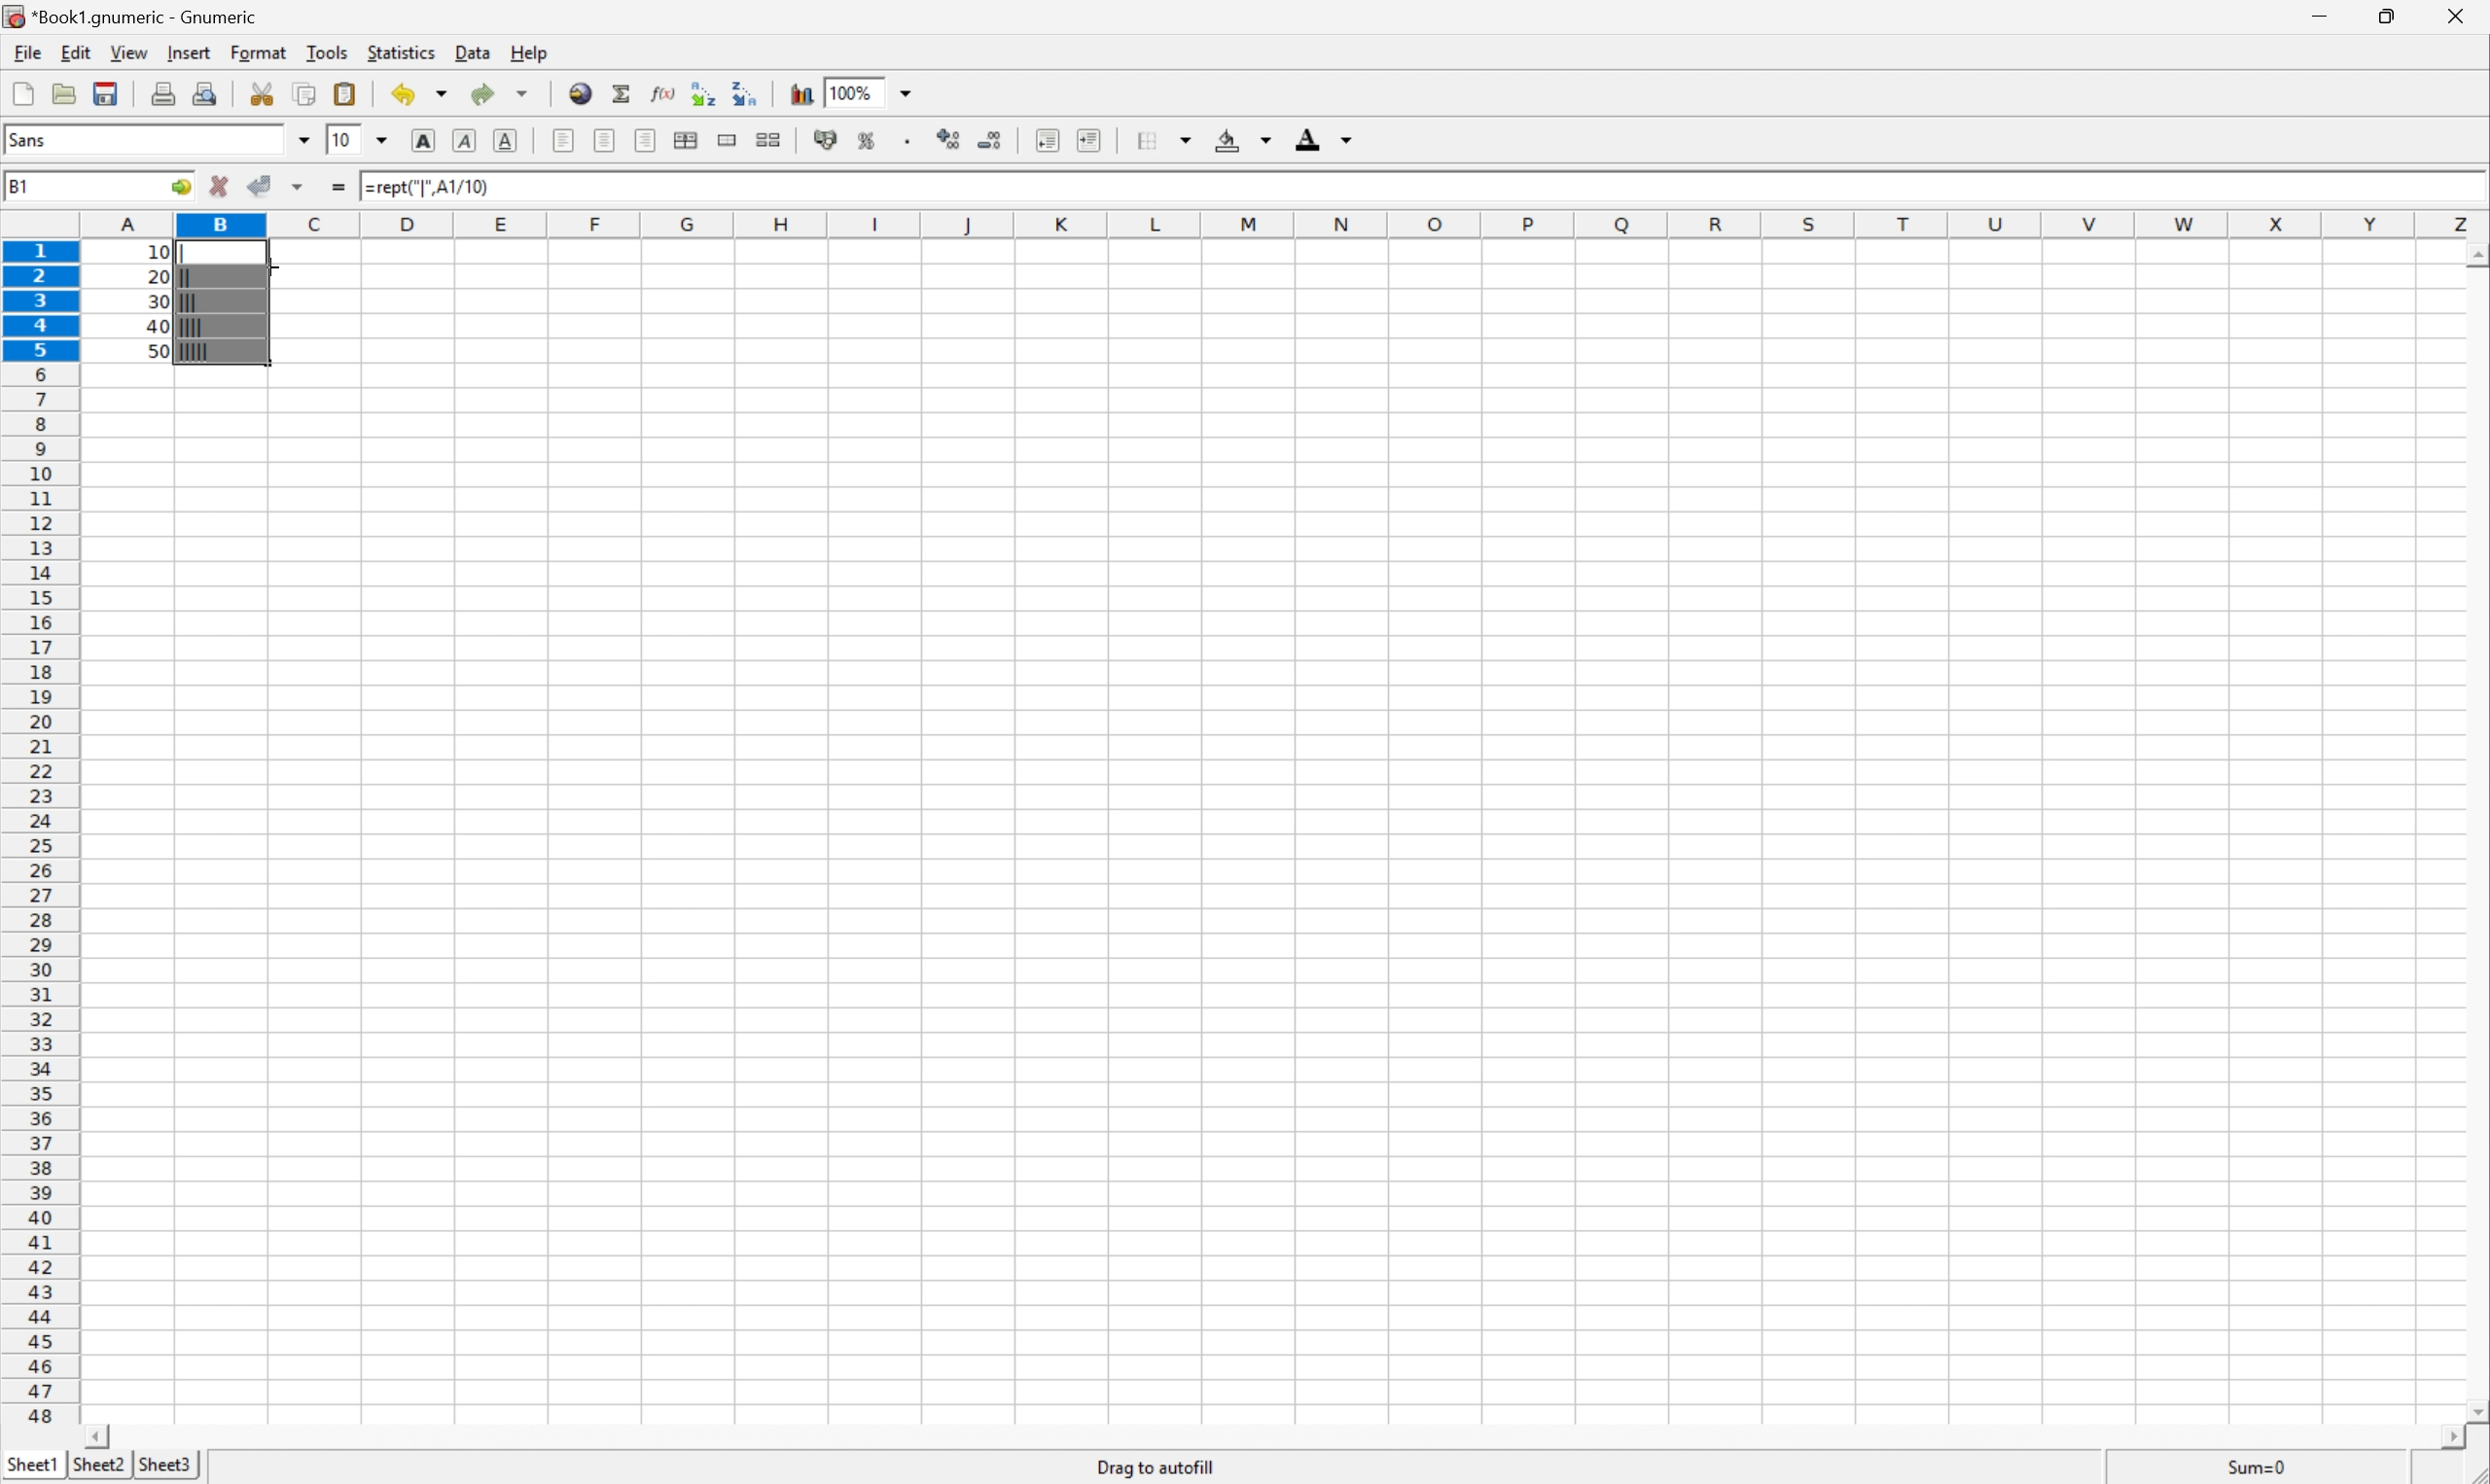  Describe the element at coordinates (769, 139) in the screenshot. I see `Split the ranges of merged cells` at that location.